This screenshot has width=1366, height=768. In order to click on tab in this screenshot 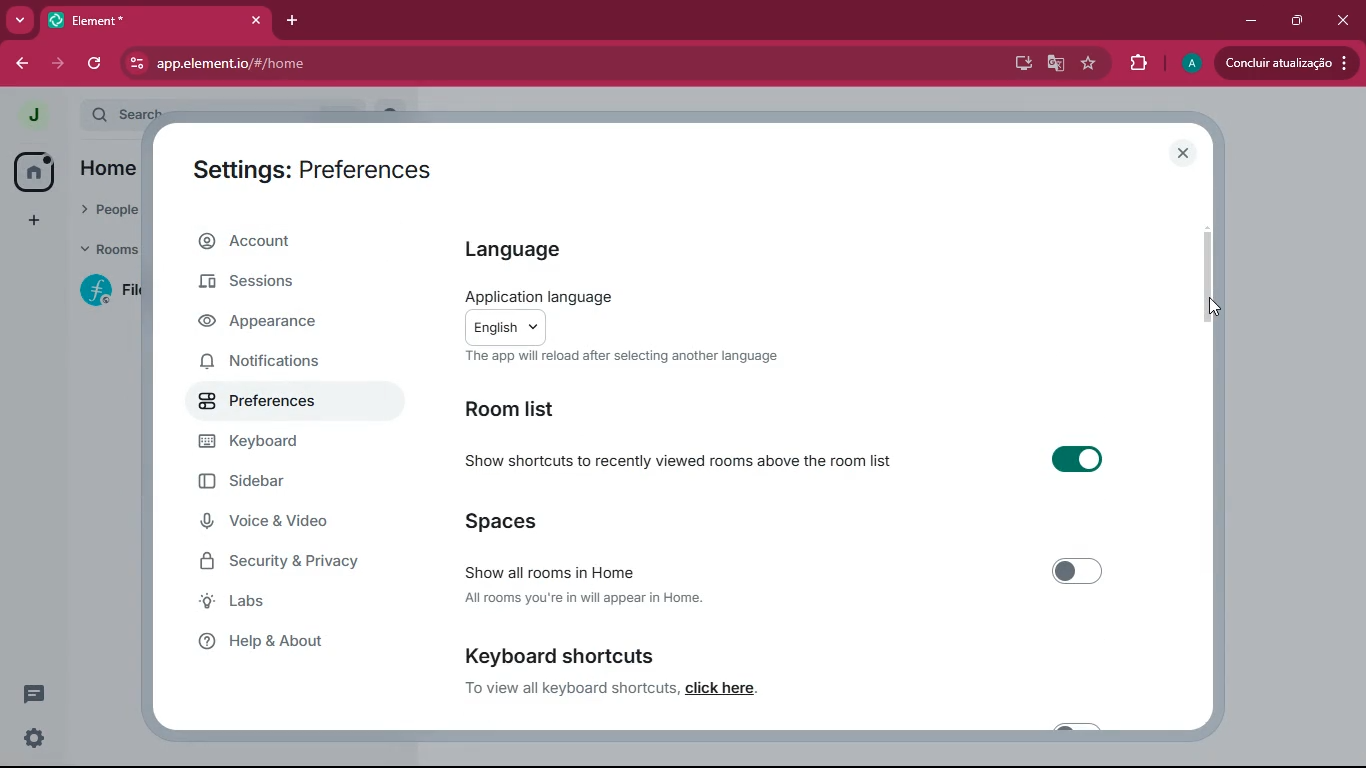, I will do `click(134, 21)`.